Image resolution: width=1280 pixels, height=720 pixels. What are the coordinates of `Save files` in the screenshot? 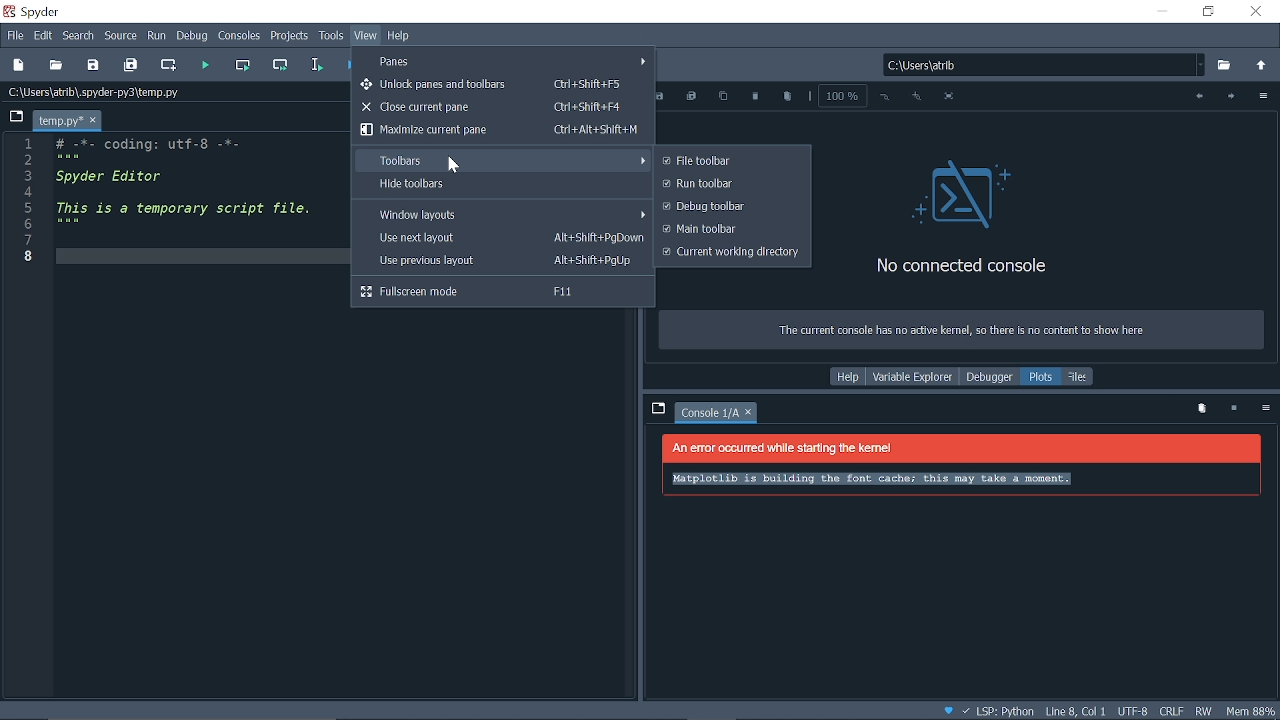 It's located at (94, 64).